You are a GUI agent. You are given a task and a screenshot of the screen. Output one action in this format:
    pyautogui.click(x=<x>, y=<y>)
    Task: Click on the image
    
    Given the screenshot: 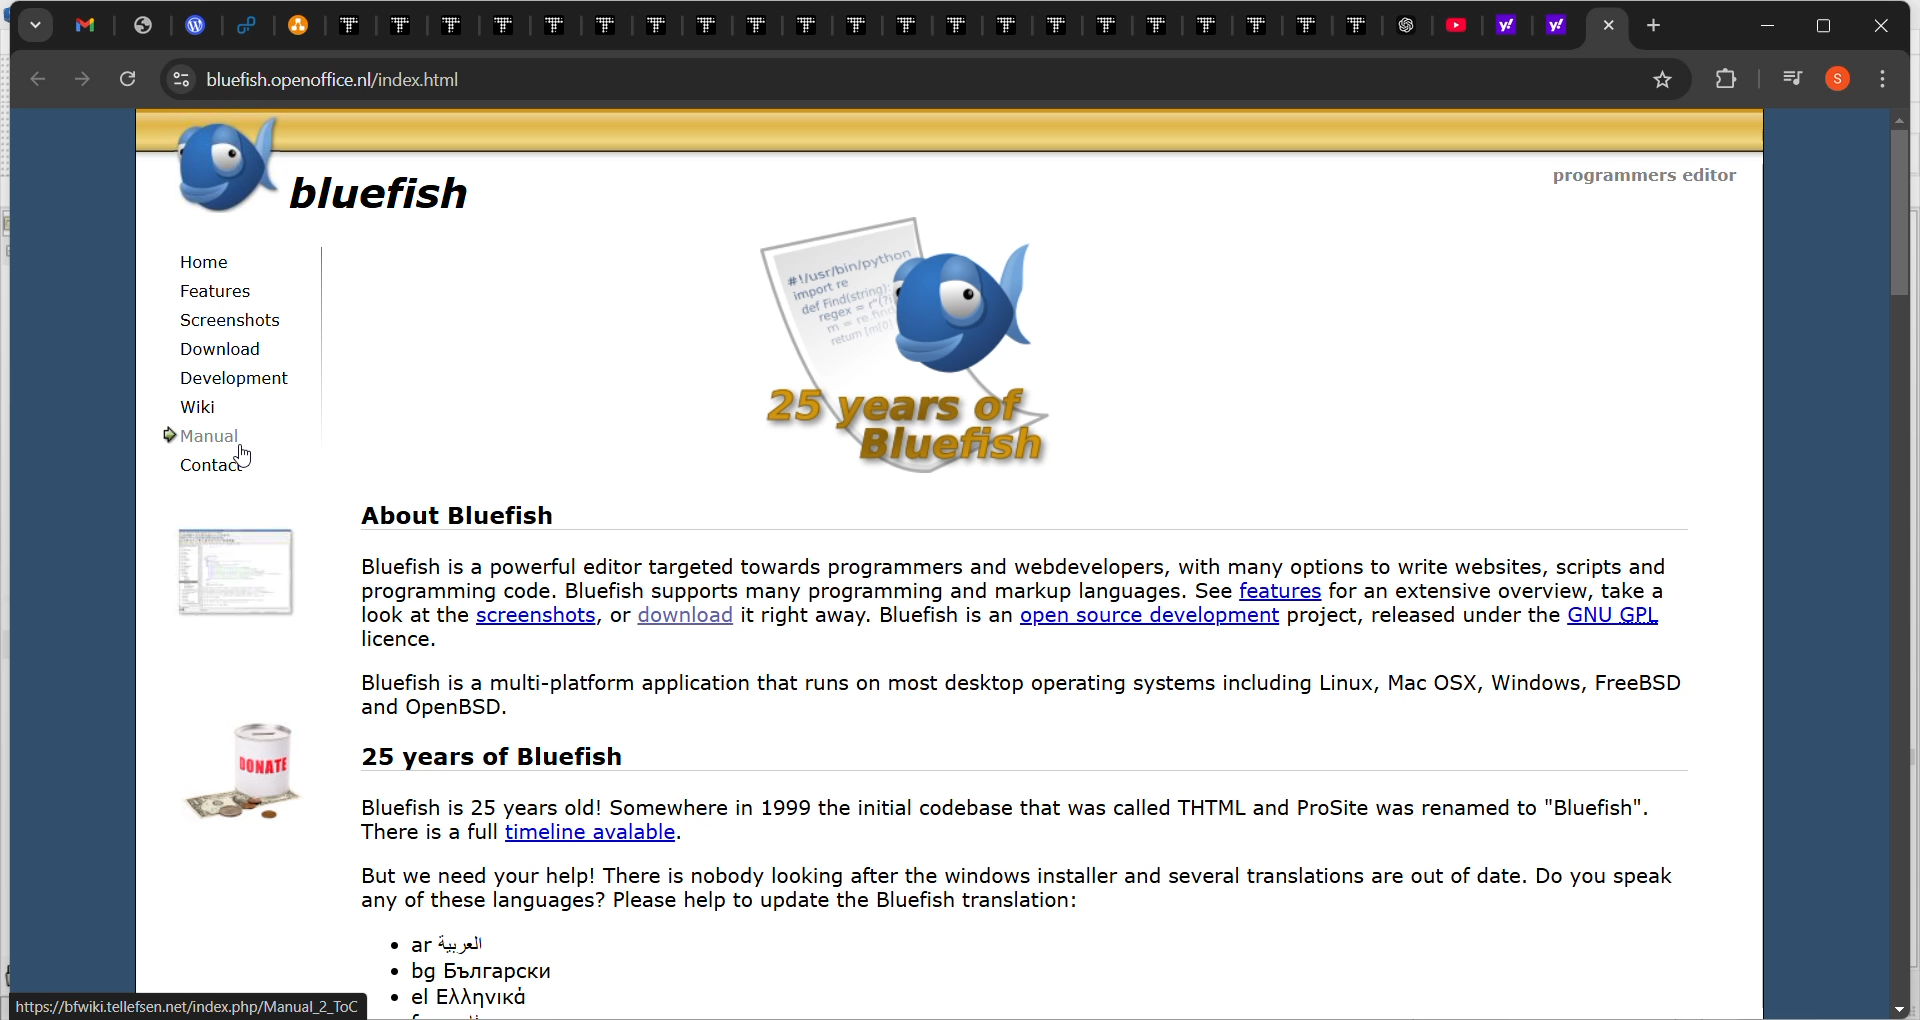 What is the action you would take?
    pyautogui.click(x=235, y=575)
    